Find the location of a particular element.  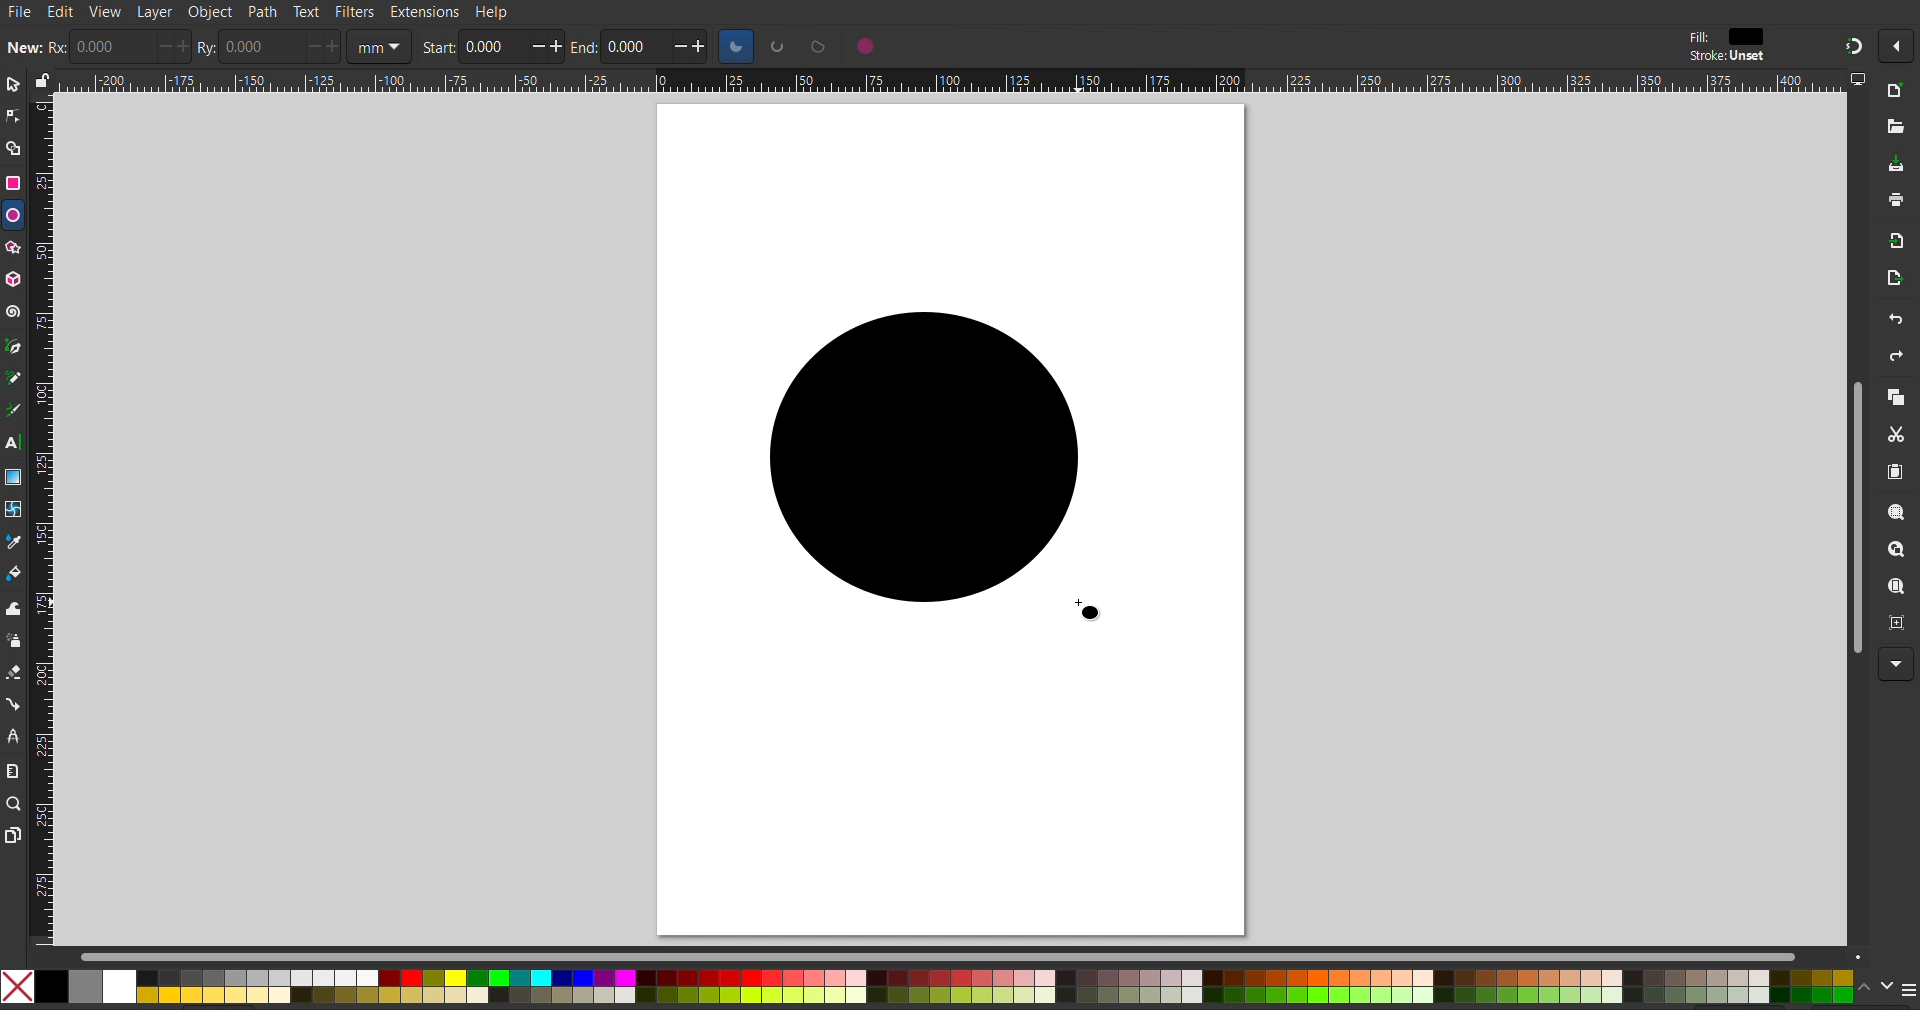

Paste is located at coordinates (1897, 472).